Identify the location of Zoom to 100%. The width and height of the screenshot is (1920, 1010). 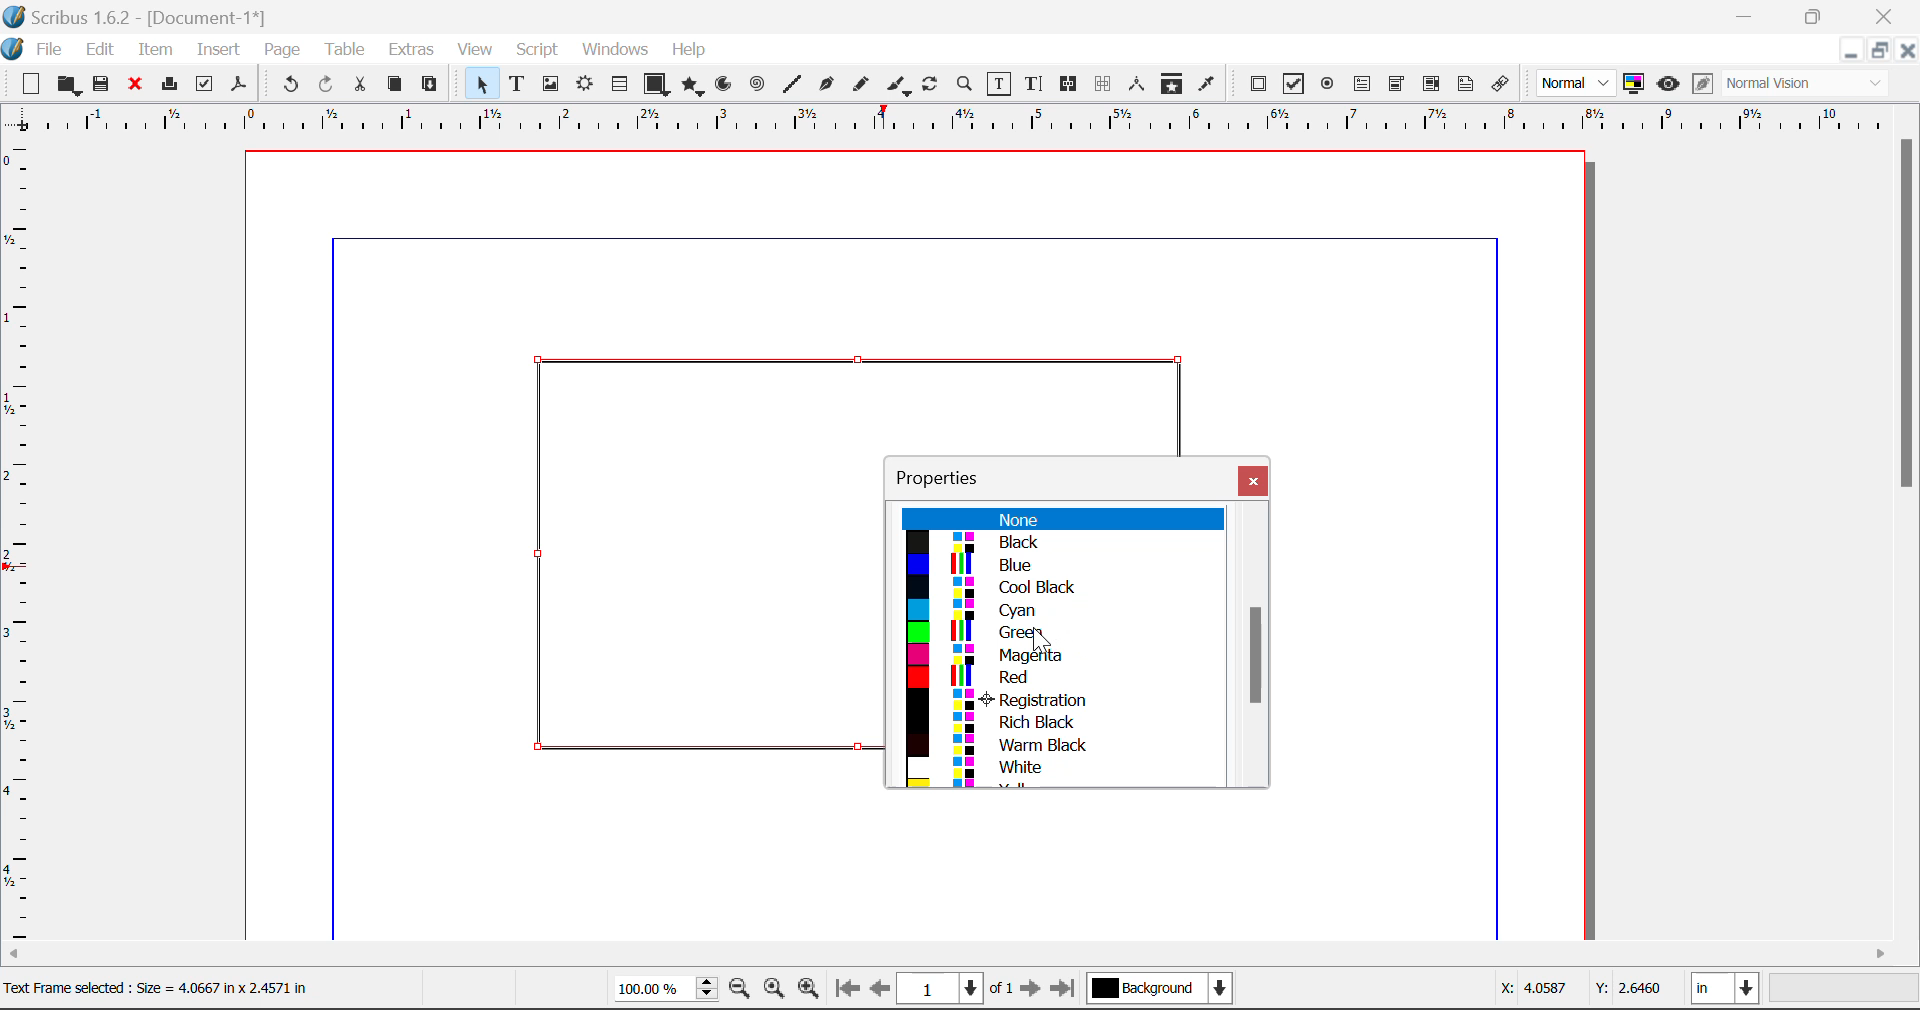
(774, 991).